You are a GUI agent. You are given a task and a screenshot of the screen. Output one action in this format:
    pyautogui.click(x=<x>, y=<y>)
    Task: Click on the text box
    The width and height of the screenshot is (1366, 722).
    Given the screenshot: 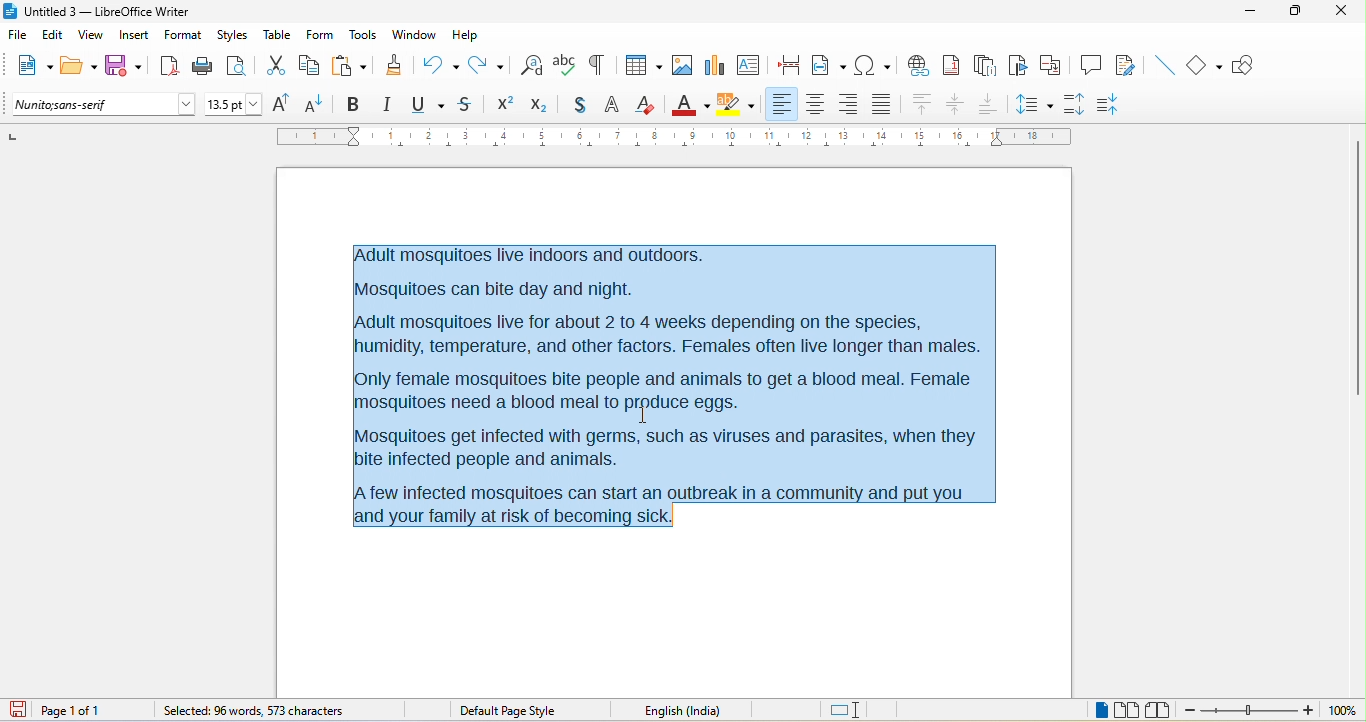 What is the action you would take?
    pyautogui.click(x=748, y=64)
    